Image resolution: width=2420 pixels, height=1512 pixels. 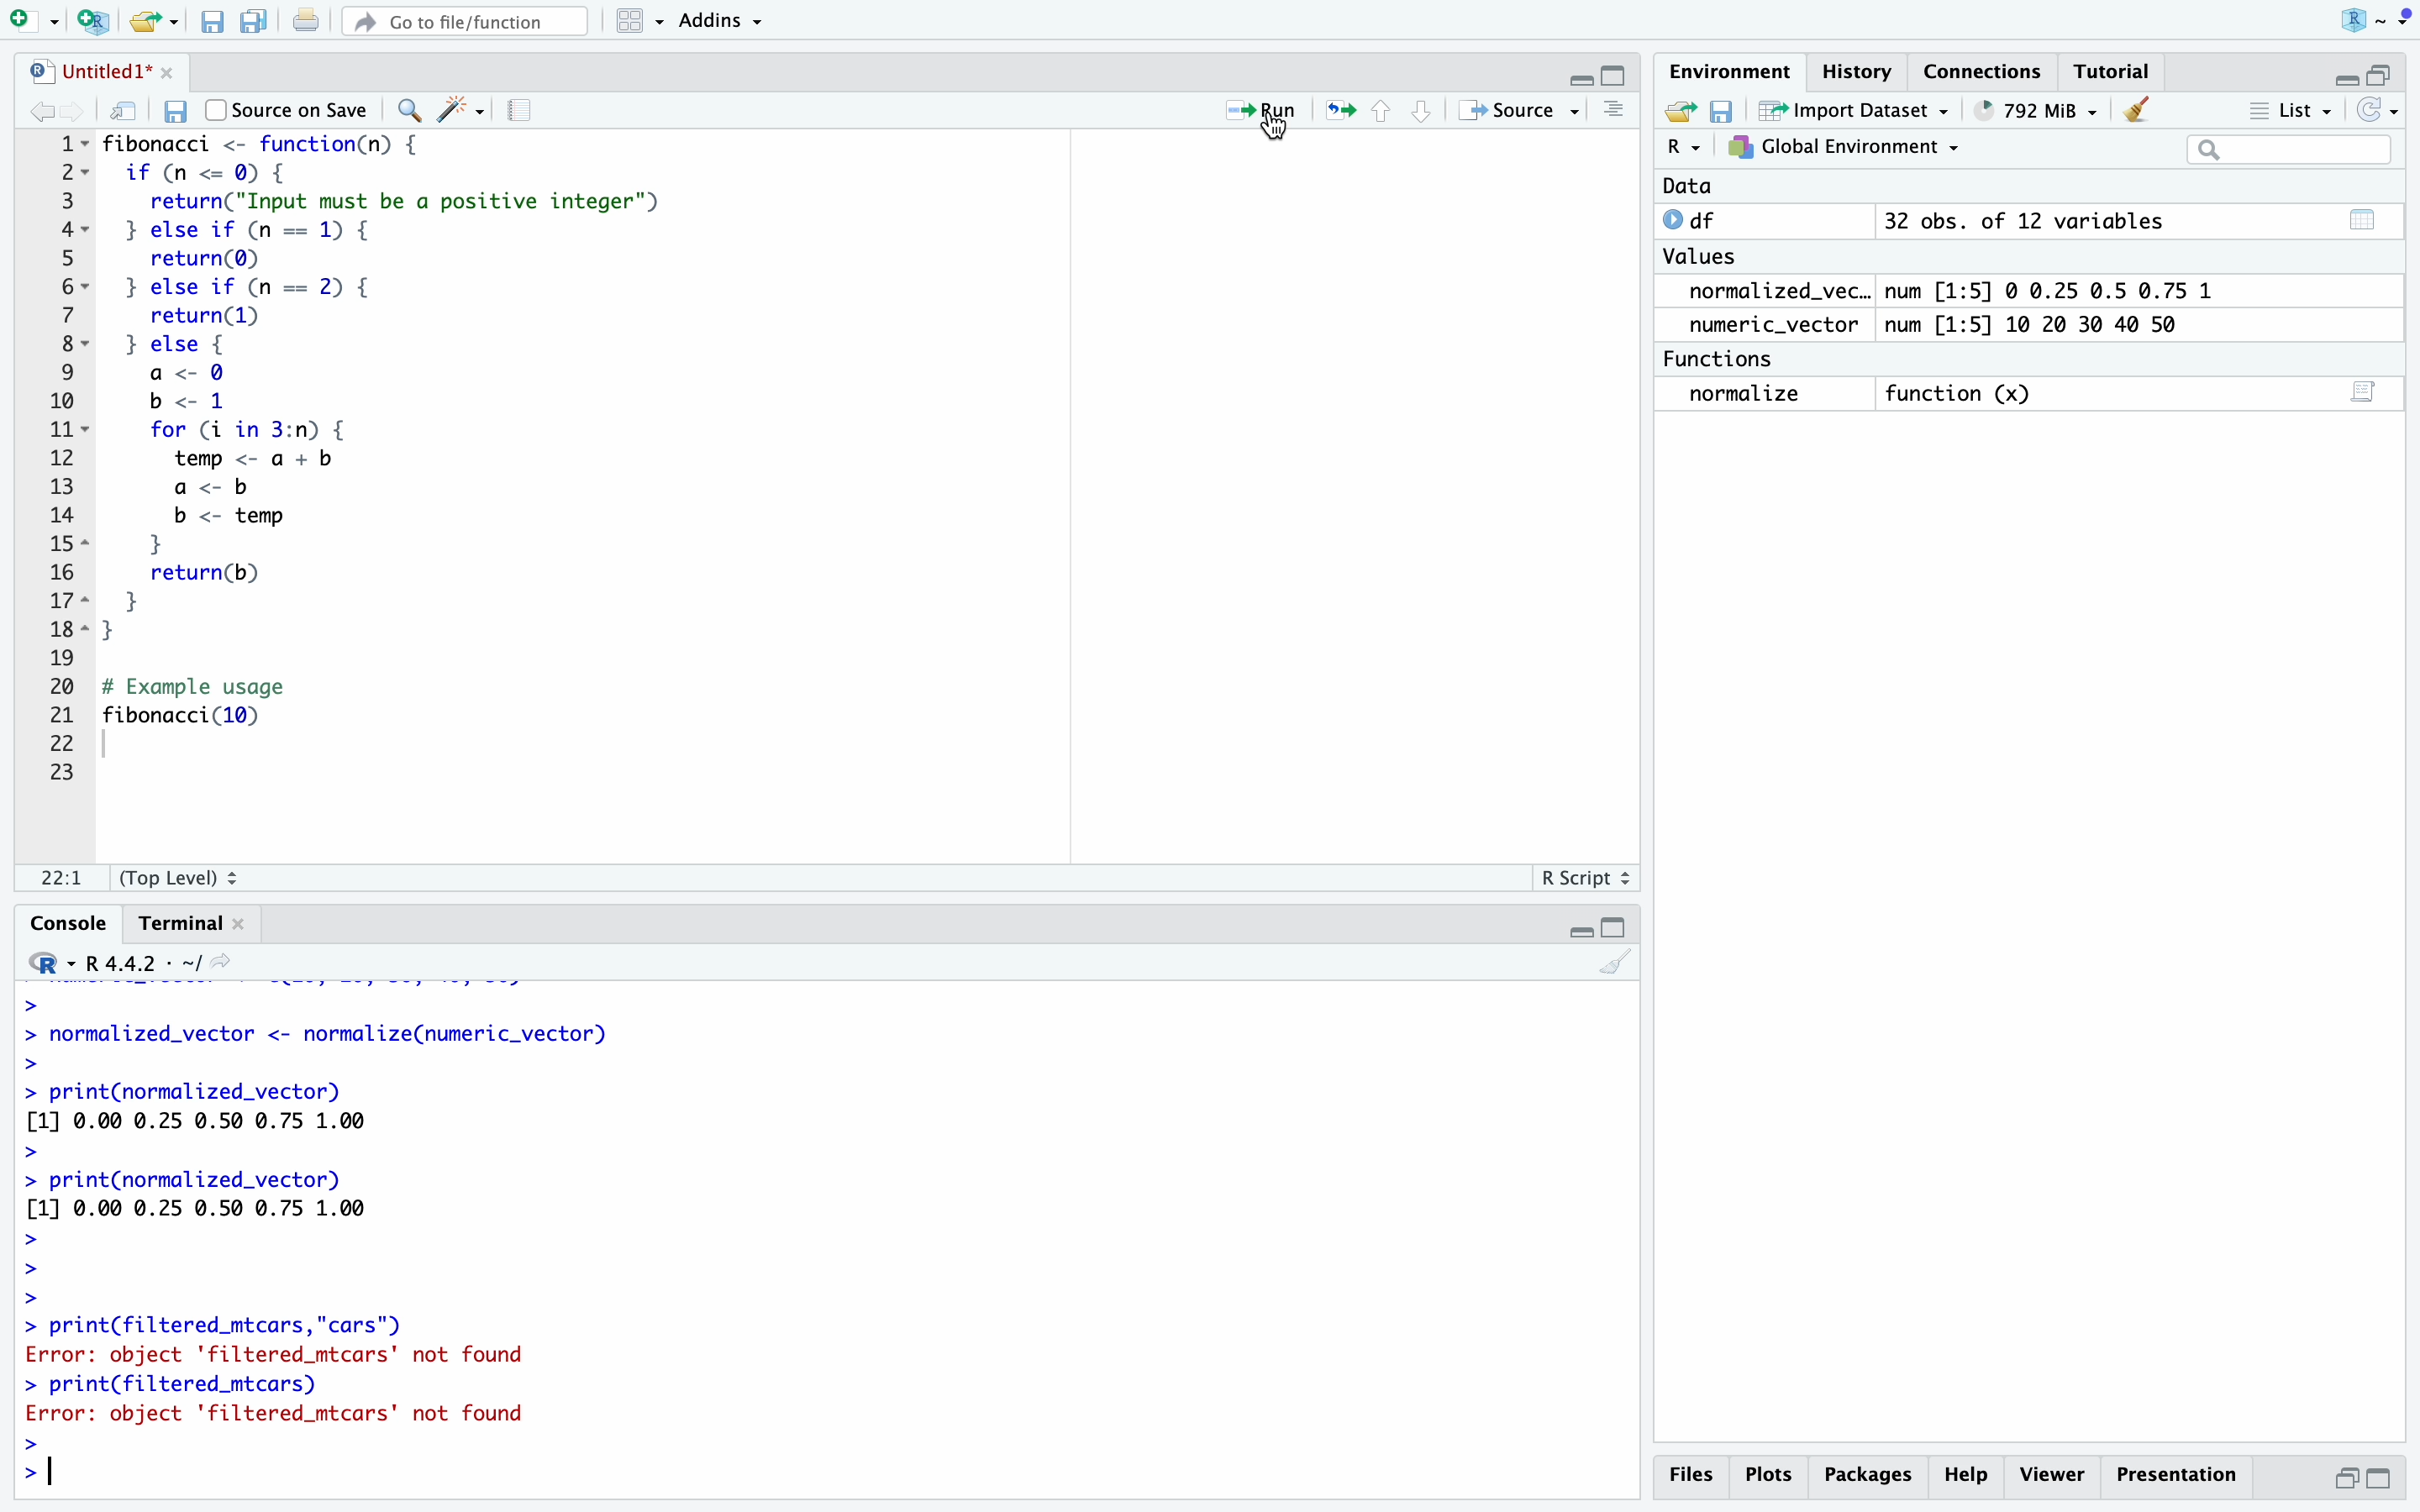 What do you see at coordinates (1702, 185) in the screenshot?
I see `date` at bounding box center [1702, 185].